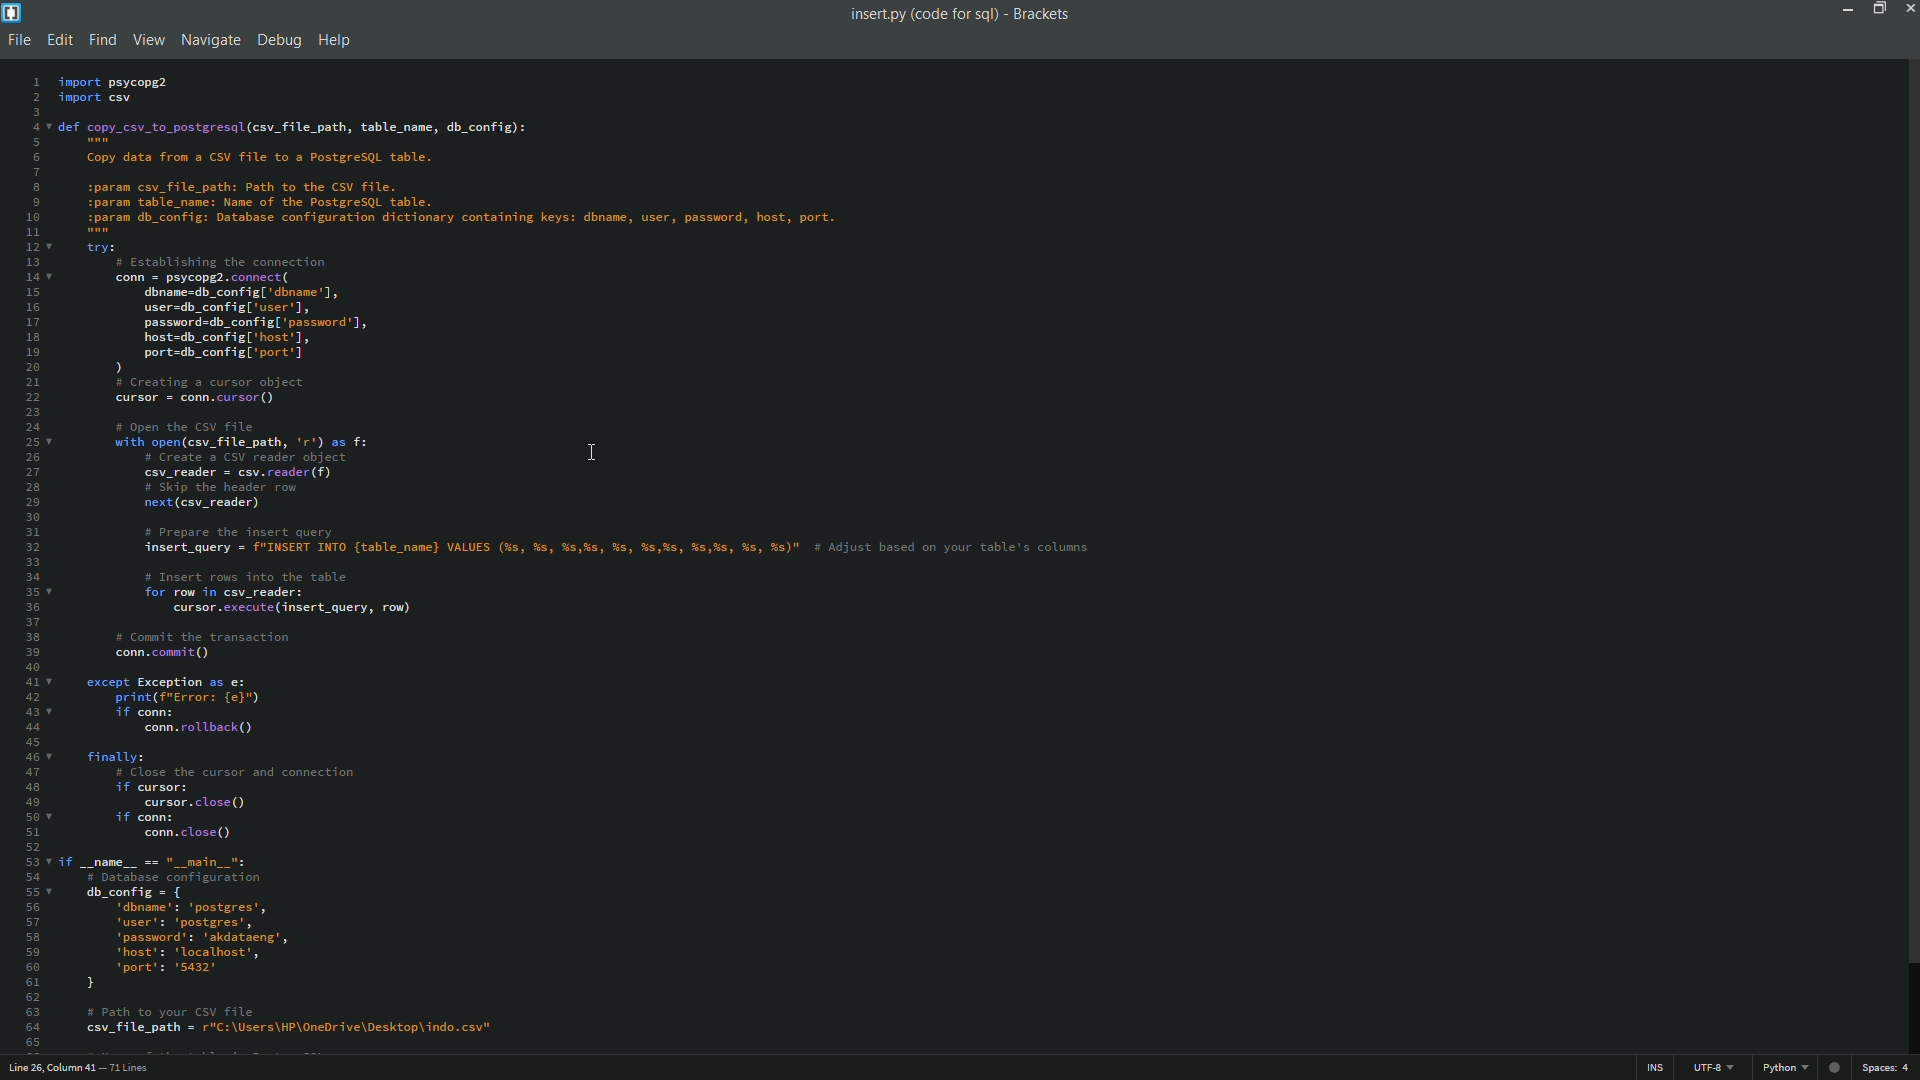 Image resolution: width=1920 pixels, height=1080 pixels. Describe the element at coordinates (1847, 8) in the screenshot. I see `minimize` at that location.